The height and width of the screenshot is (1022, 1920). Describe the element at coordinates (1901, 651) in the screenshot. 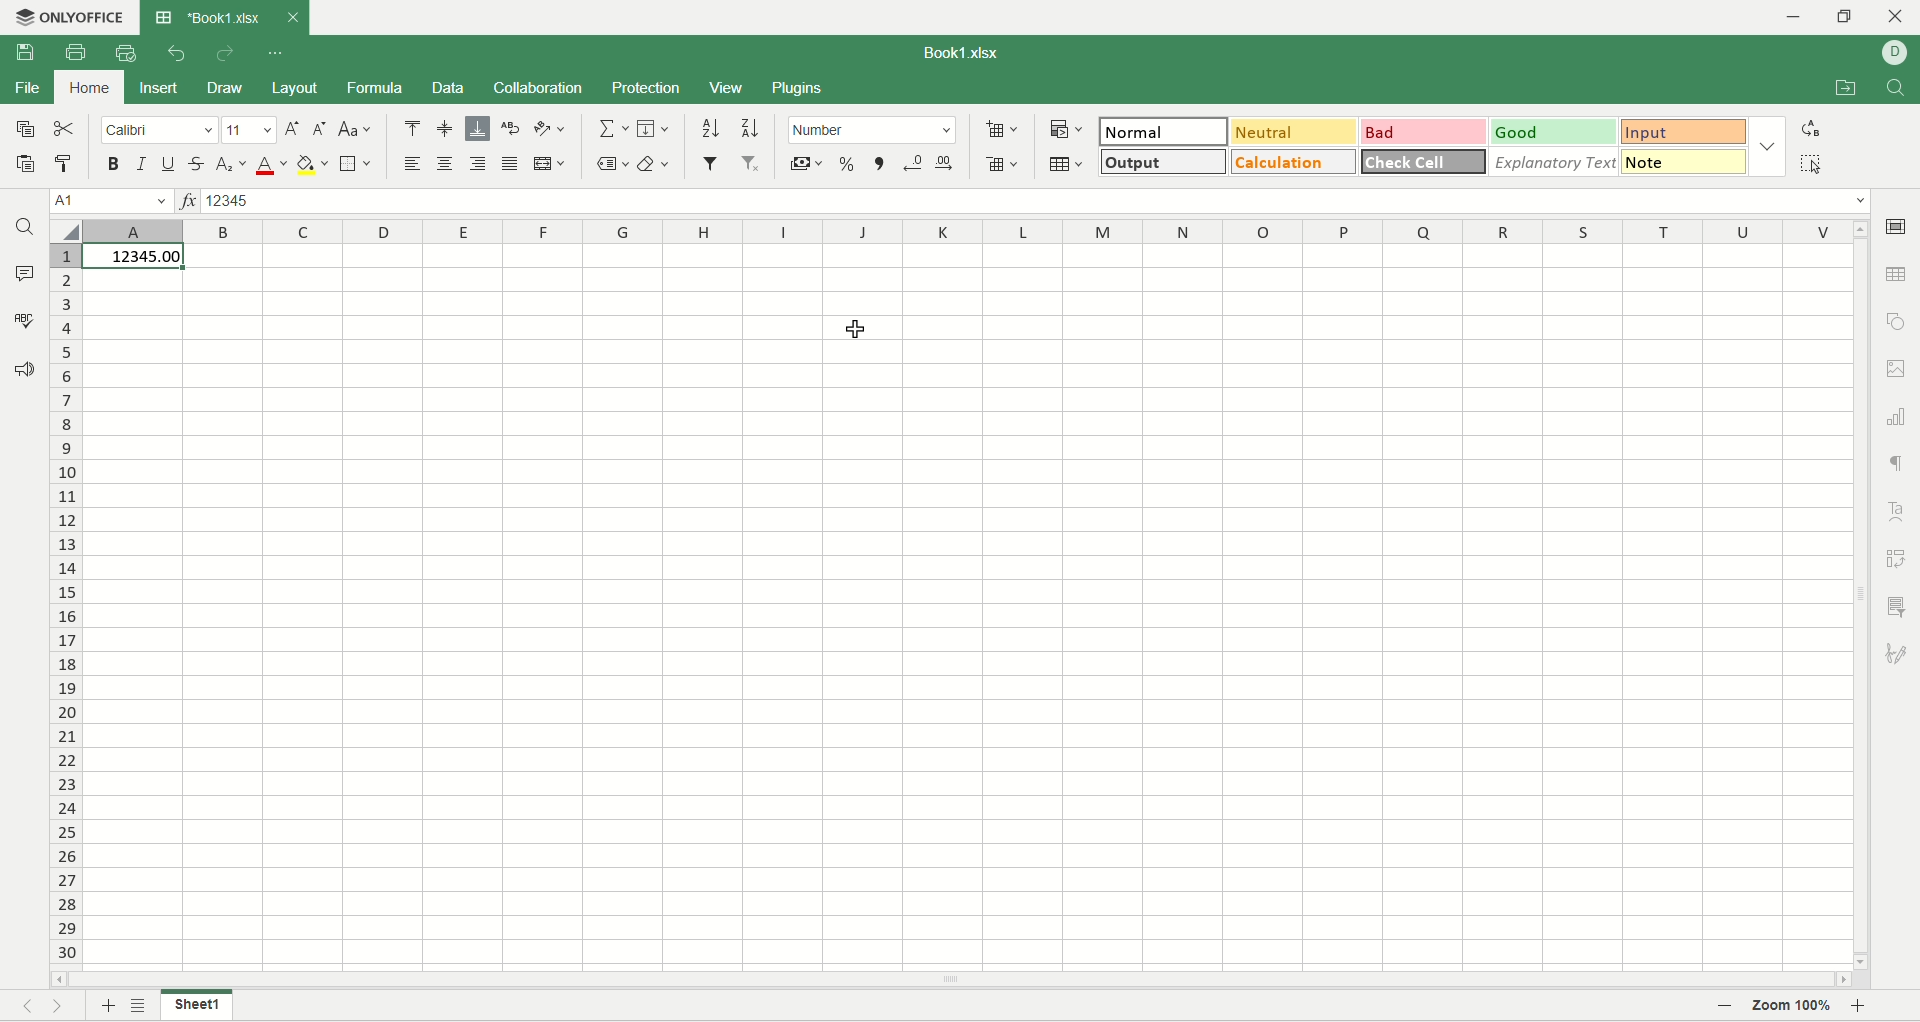

I see `signature settings` at that location.